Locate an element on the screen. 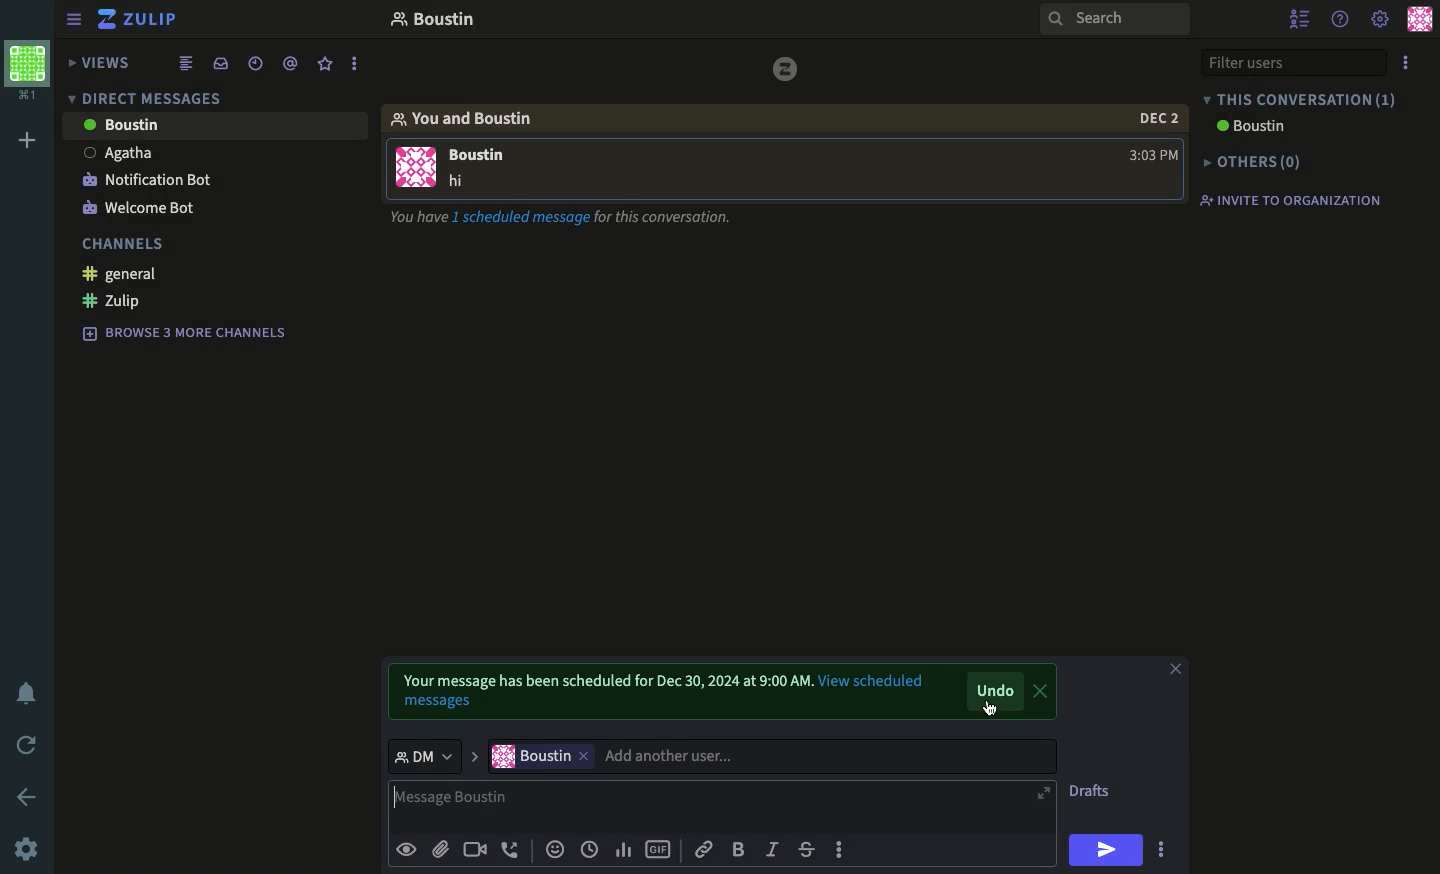 This screenshot has width=1440, height=874. back is located at coordinates (30, 797).